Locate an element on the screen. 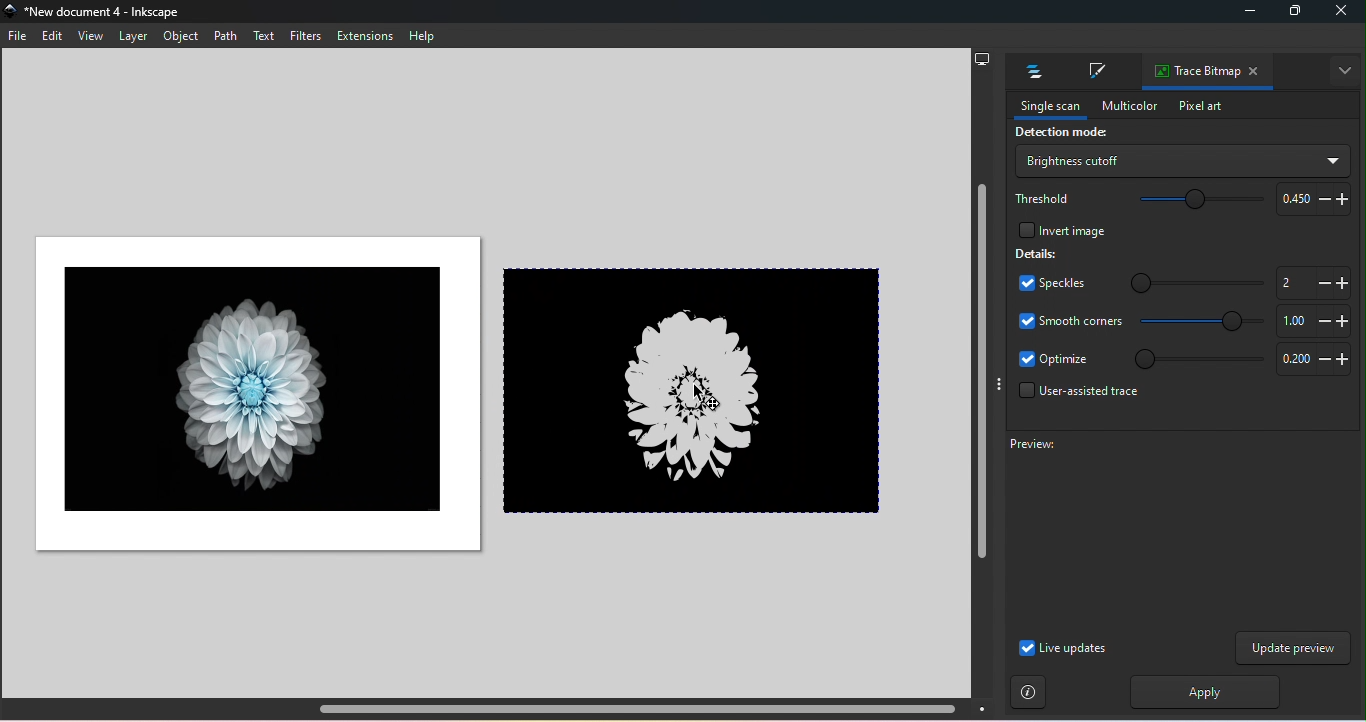 The image size is (1366, 722). Optimize is located at coordinates (1054, 360).